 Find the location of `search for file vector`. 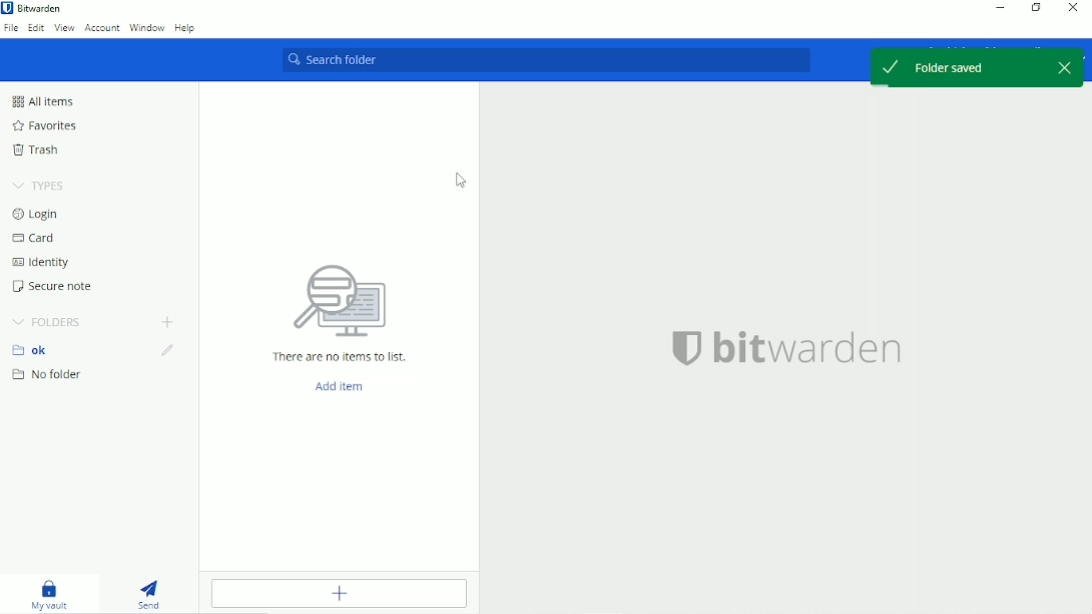

search for file vector is located at coordinates (338, 300).